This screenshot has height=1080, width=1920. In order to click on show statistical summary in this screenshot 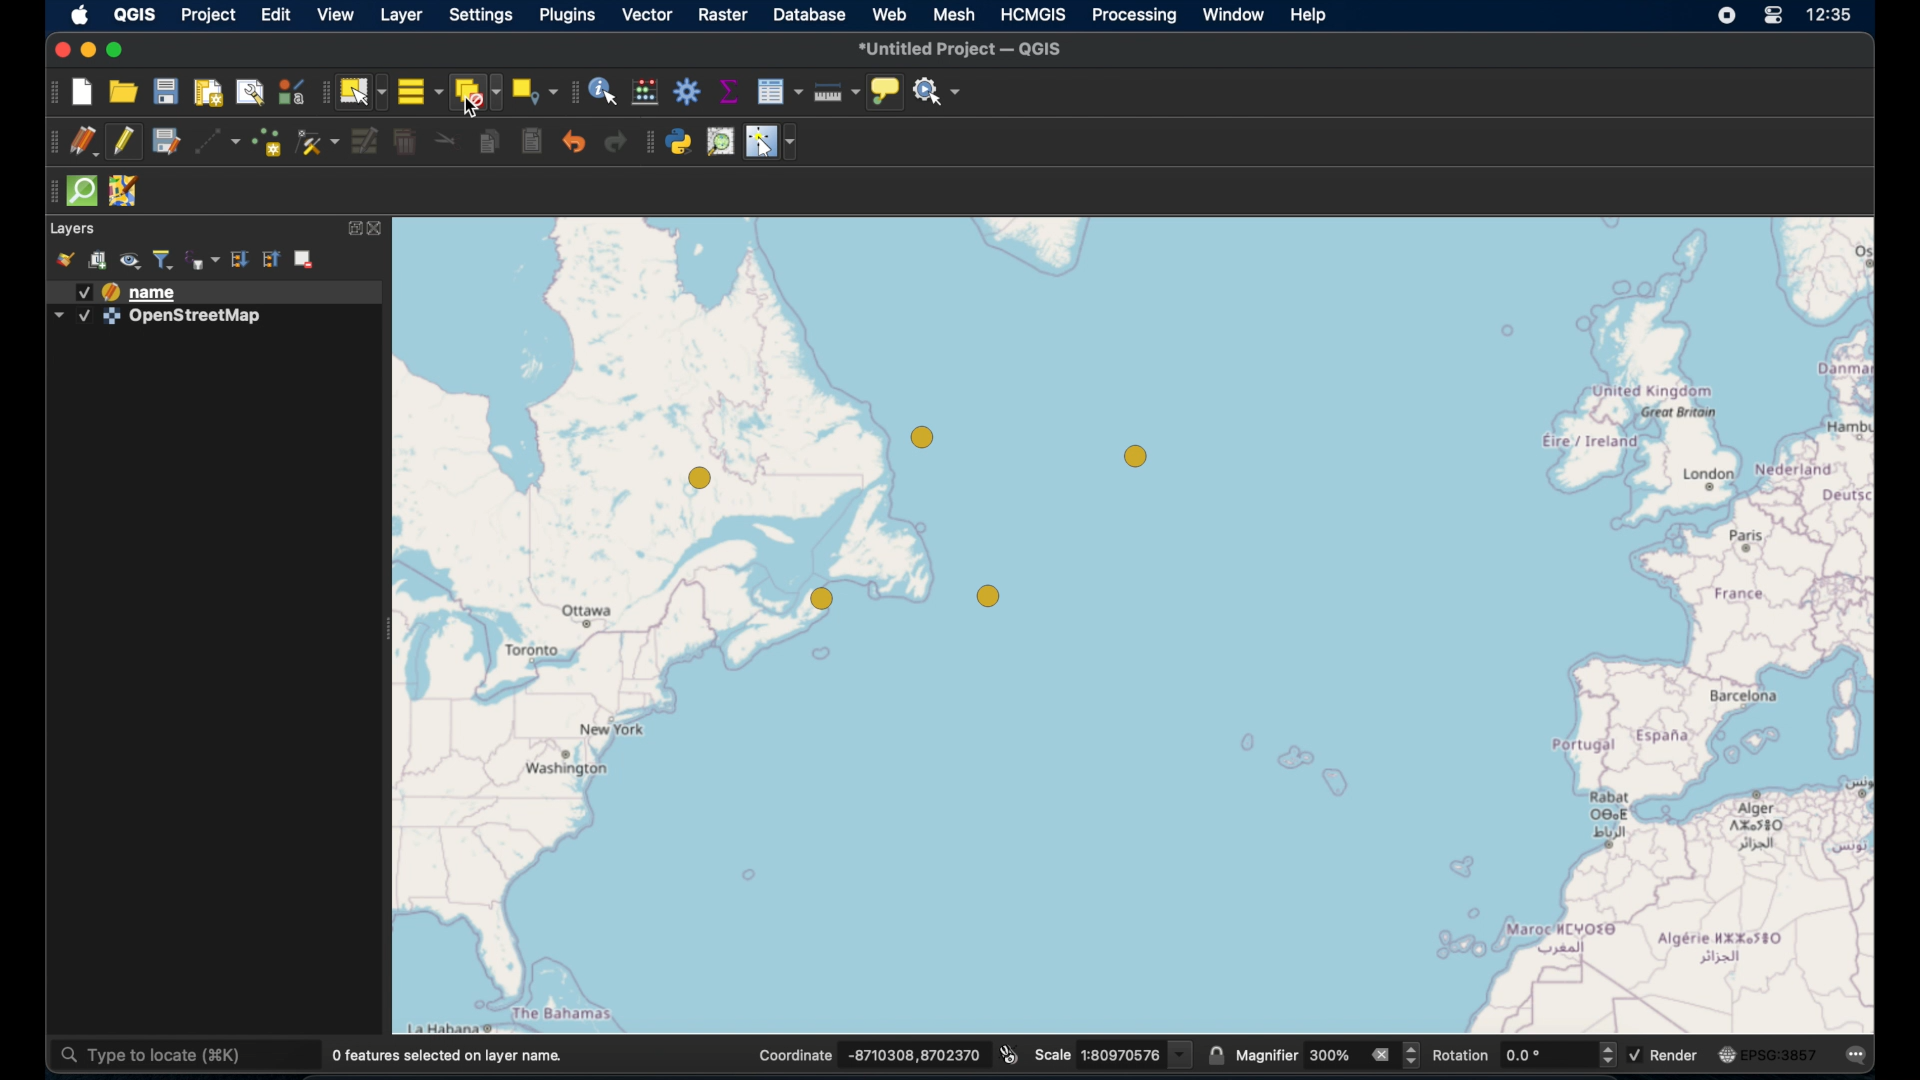, I will do `click(727, 91)`.